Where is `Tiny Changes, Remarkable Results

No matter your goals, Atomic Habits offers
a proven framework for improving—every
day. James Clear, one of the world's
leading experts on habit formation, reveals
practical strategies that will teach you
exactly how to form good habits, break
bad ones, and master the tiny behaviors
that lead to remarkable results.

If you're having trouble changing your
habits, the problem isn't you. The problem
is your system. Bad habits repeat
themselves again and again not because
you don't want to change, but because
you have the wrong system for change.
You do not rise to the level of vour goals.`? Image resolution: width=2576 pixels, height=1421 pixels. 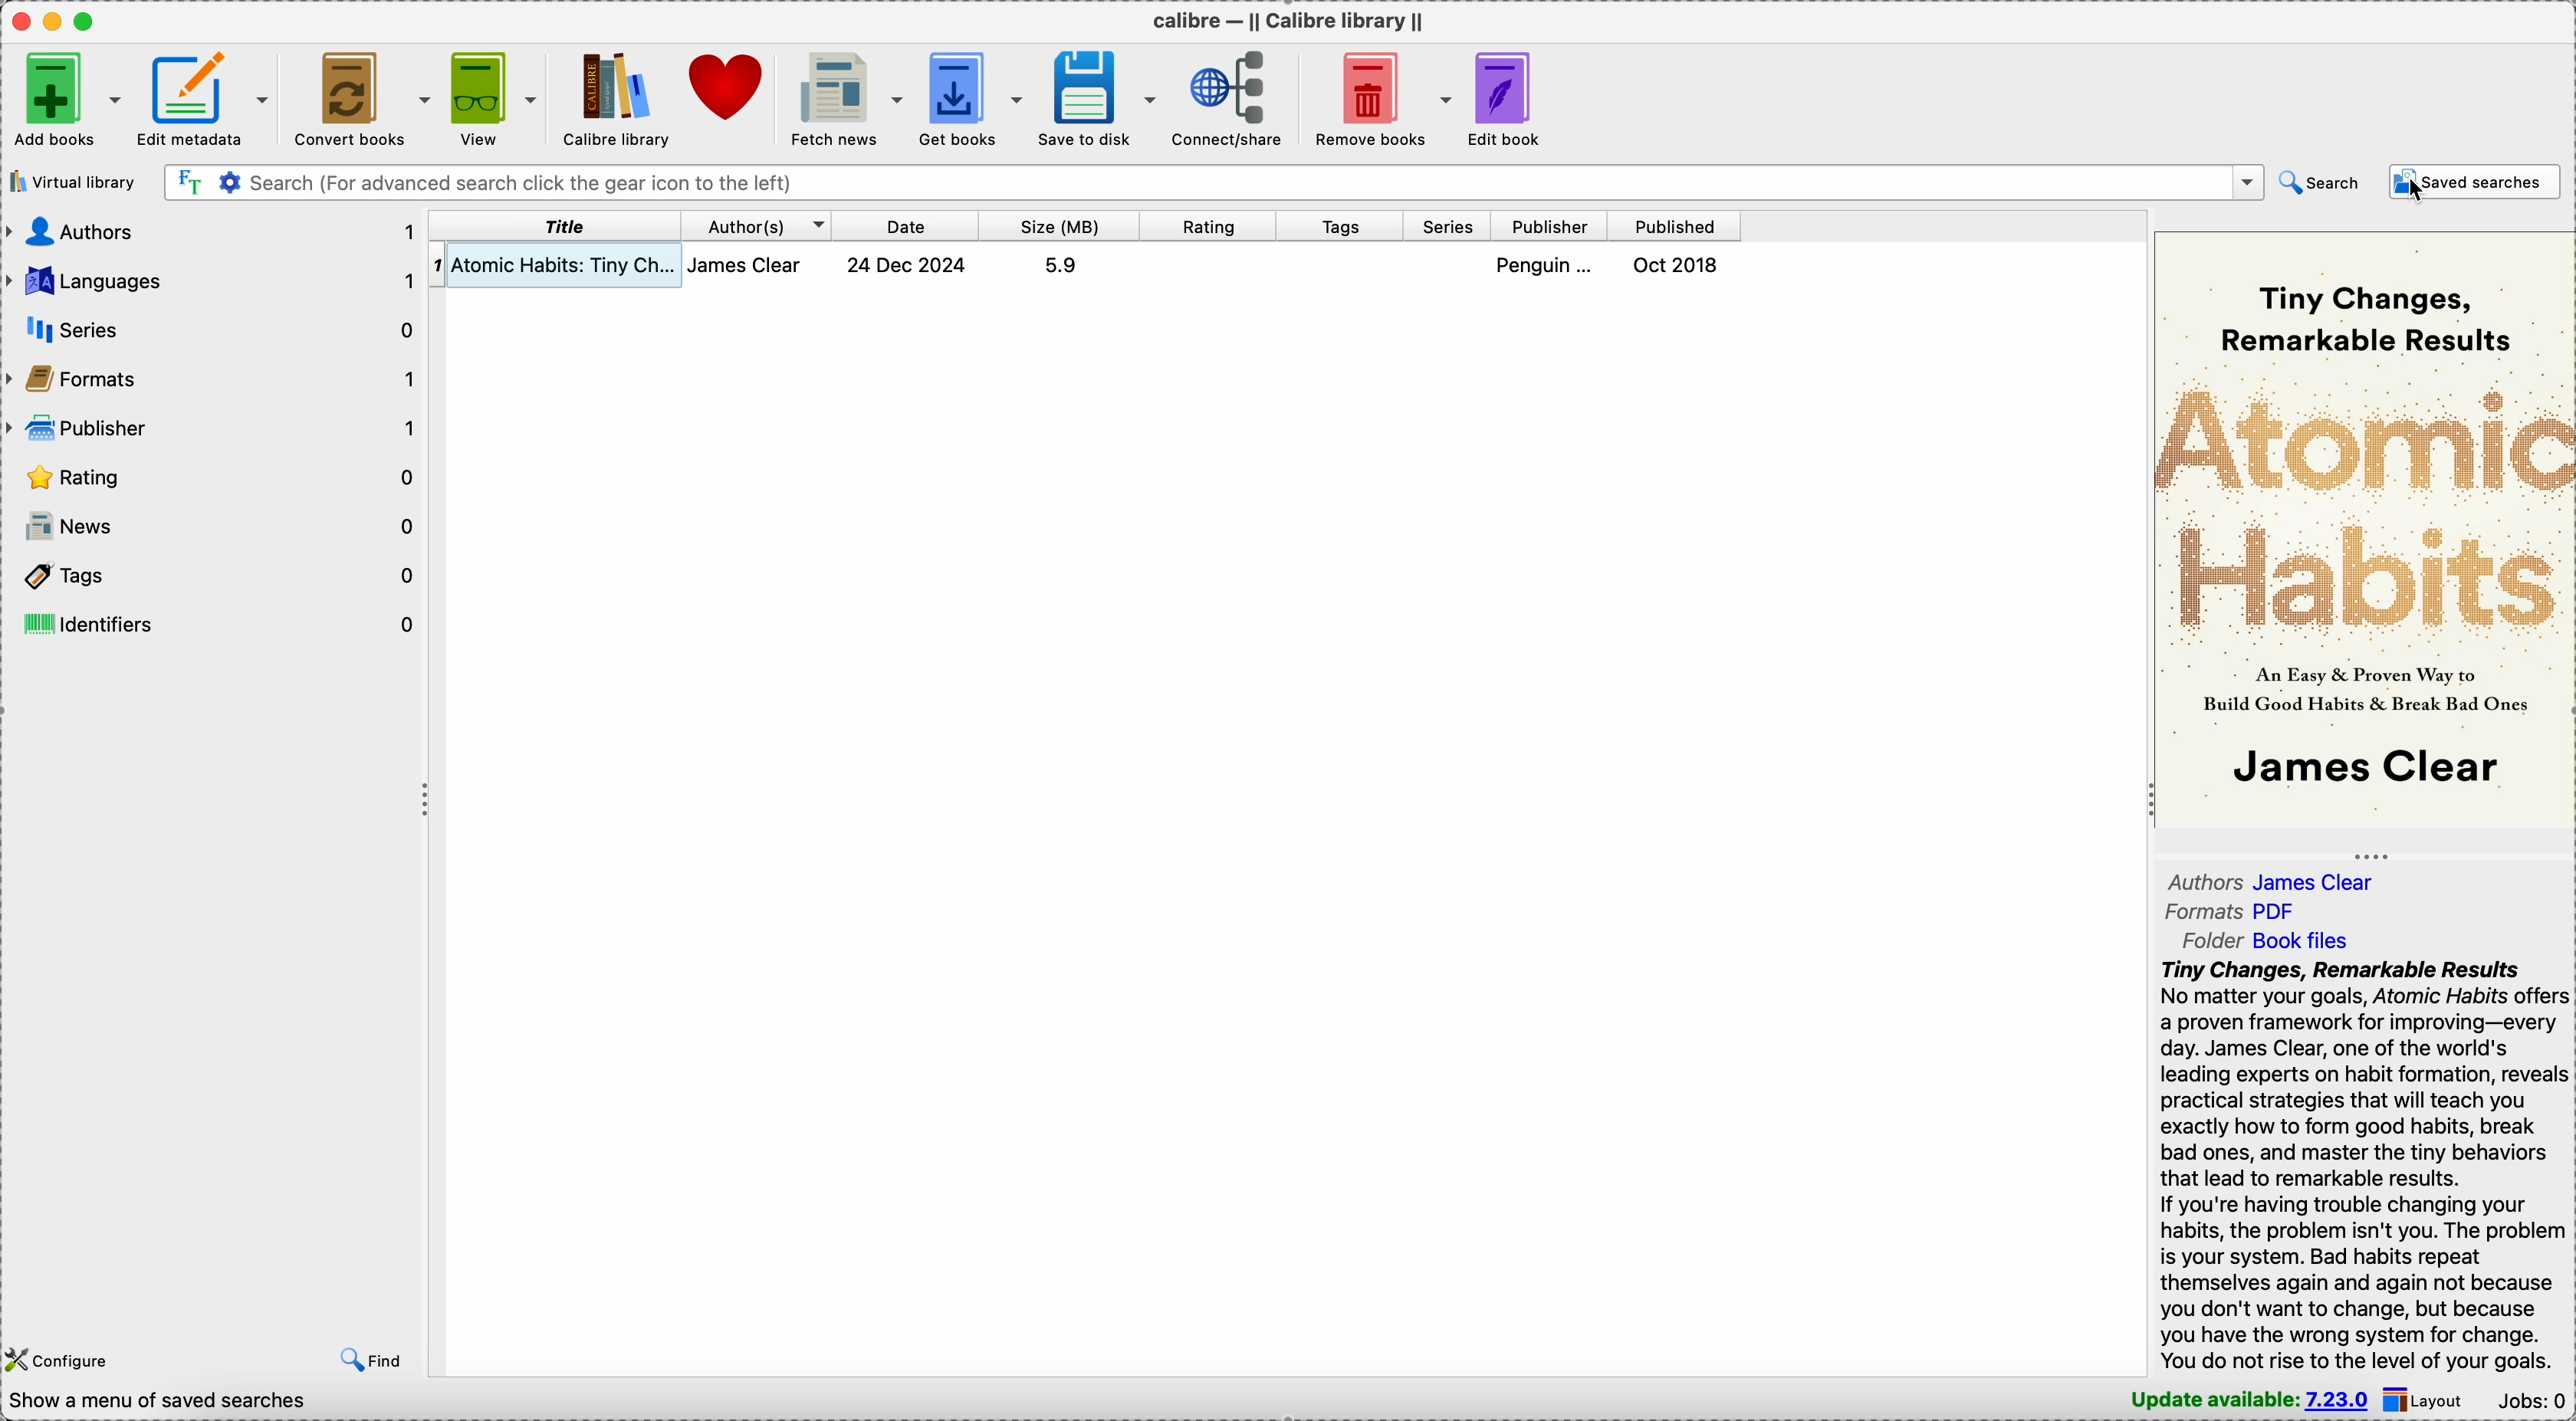 Tiny Changes, Remarkable Results

No matter your goals, Atomic Habits offers
a proven framework for improving—every
day. James Clear, one of the world's
leading experts on habit formation, reveals
practical strategies that will teach you
exactly how to form good habits, break
bad ones, and master the tiny behaviors
that lead to remarkable results.

If you're having trouble changing your
habits, the problem isn't you. The problem
is your system. Bad habits repeat
themselves again and again not because
you don't want to change, but because
you have the wrong system for change.
You do not rise to the level of vour goals. is located at coordinates (2351, 1165).